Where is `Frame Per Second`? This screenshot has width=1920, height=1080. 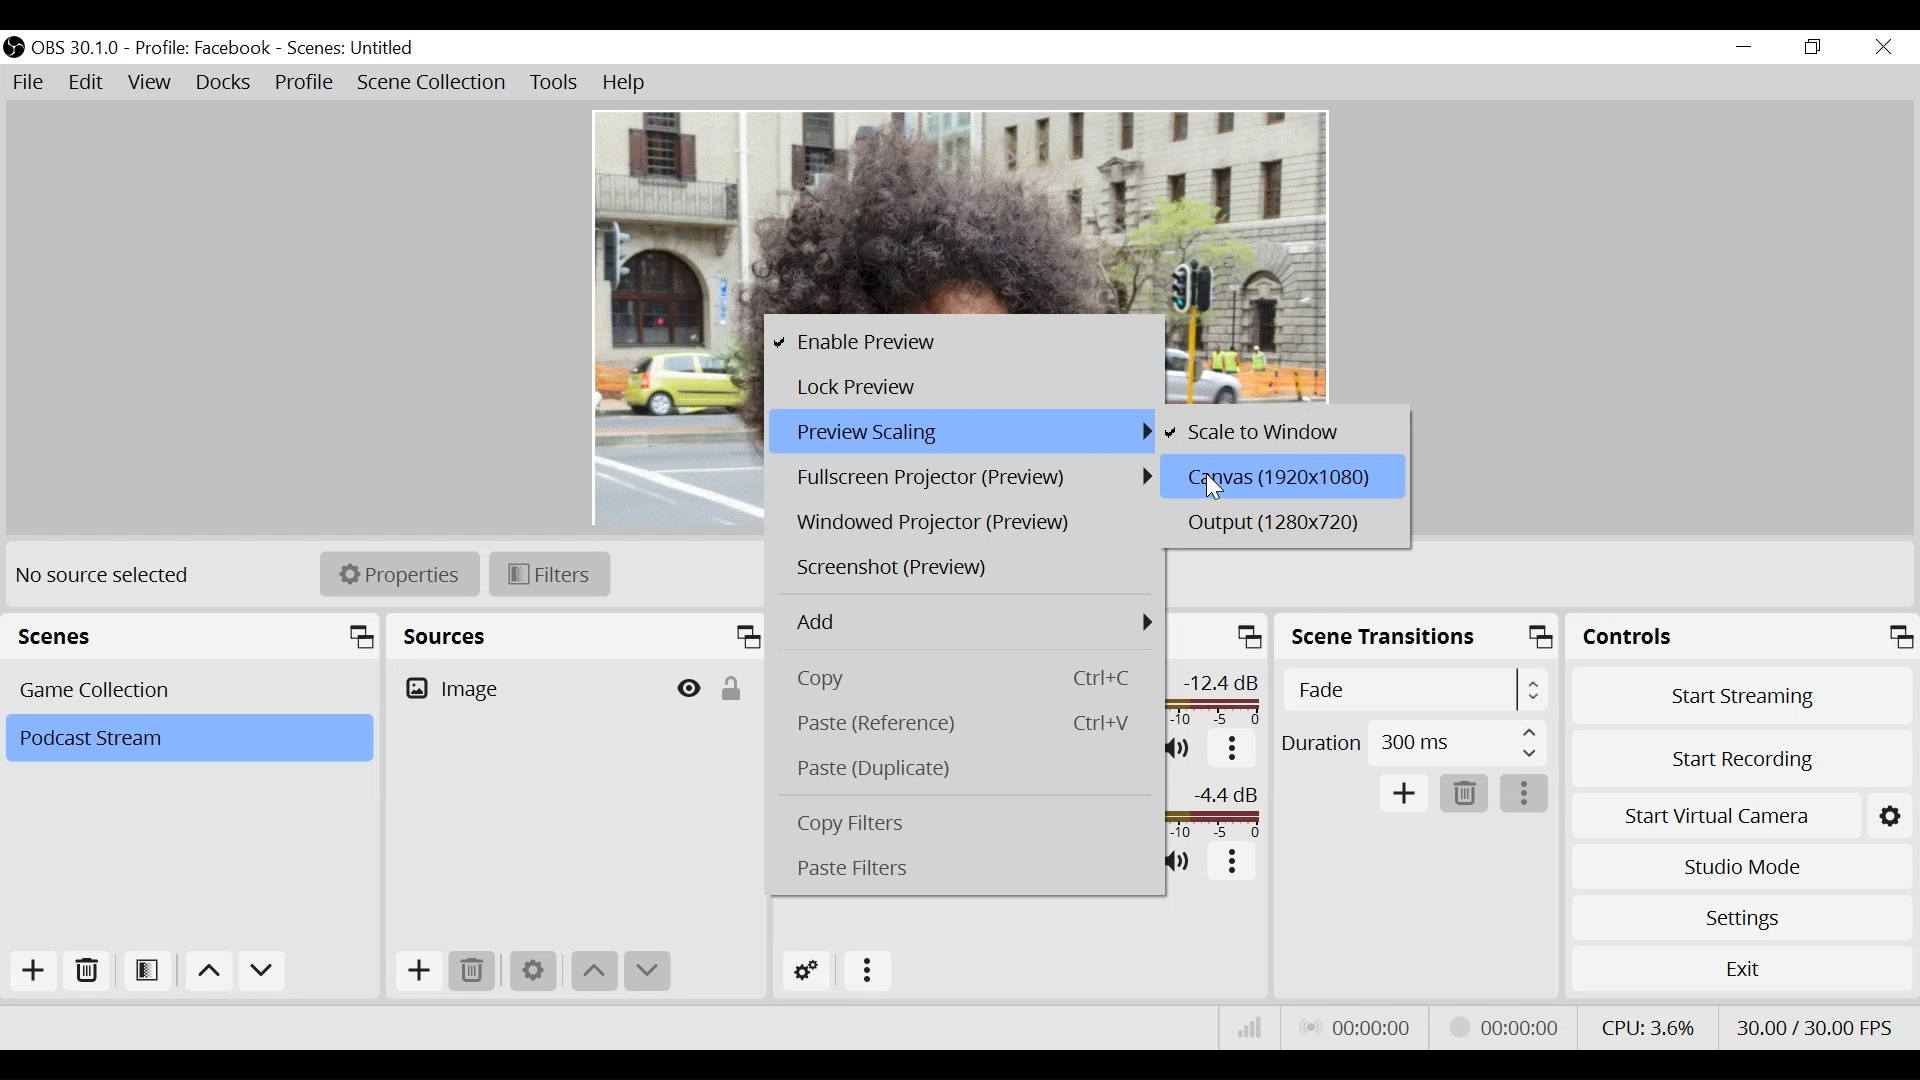
Frame Per Second is located at coordinates (1815, 1028).